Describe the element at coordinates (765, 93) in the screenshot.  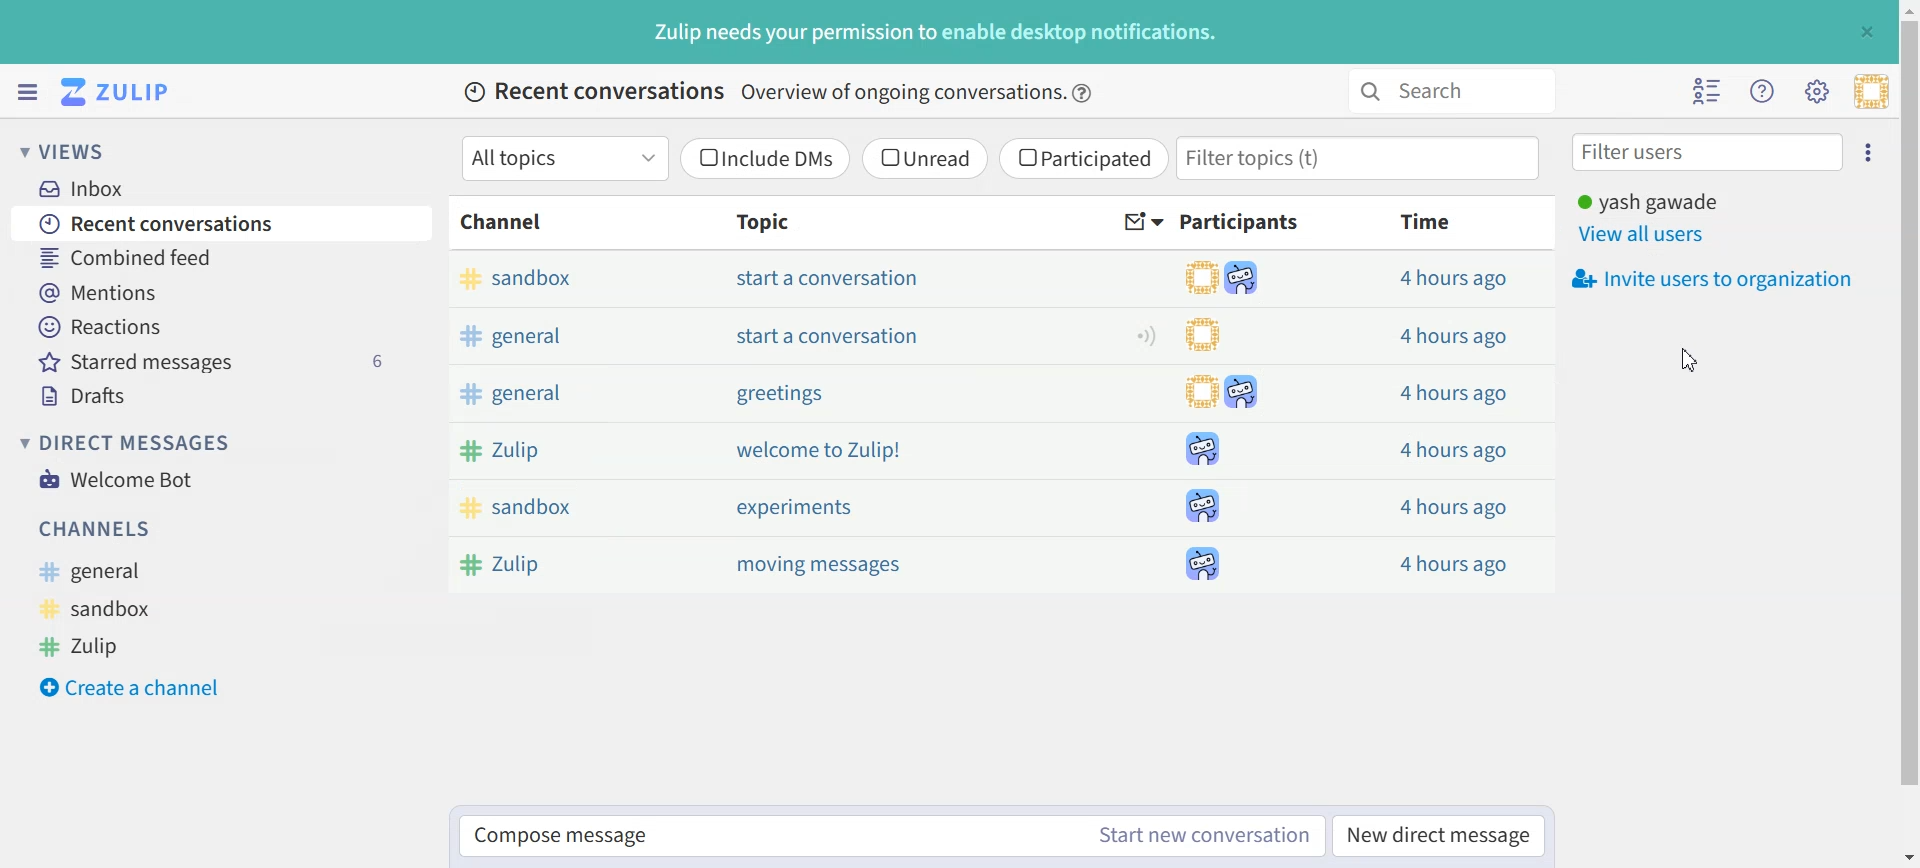
I see `Text` at that location.